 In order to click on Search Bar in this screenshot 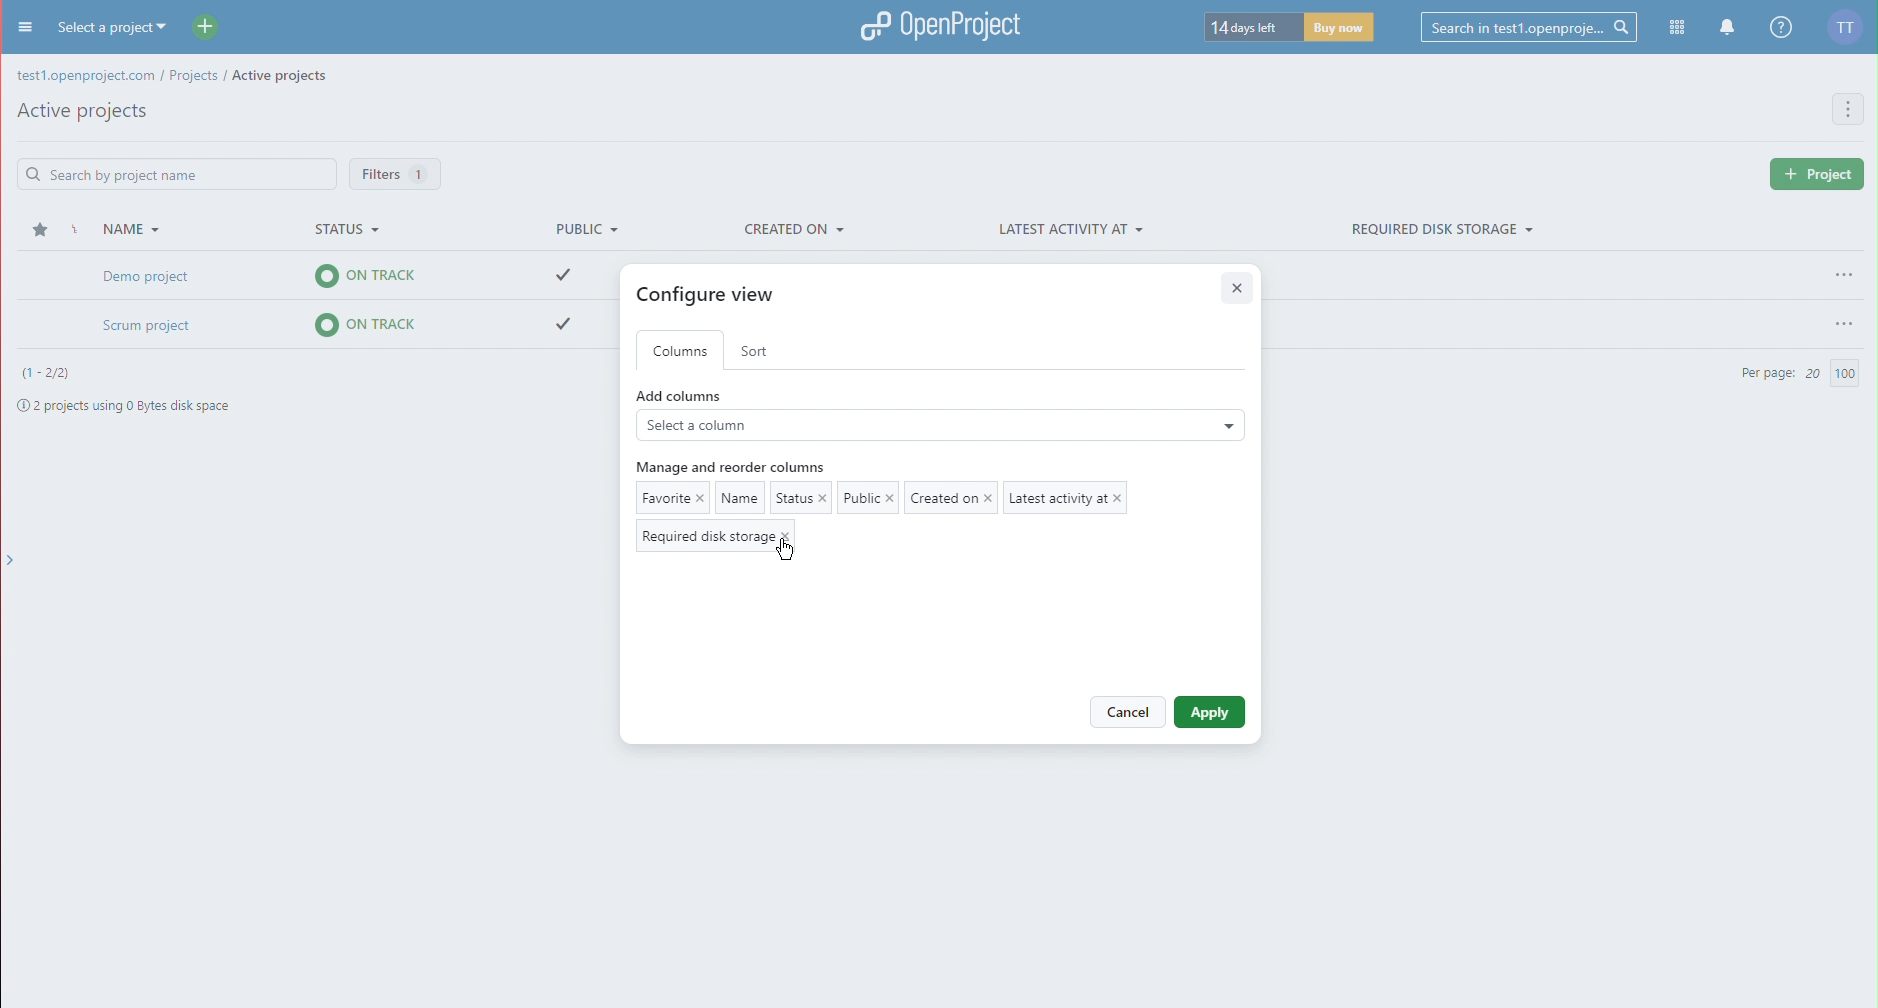, I will do `click(174, 171)`.